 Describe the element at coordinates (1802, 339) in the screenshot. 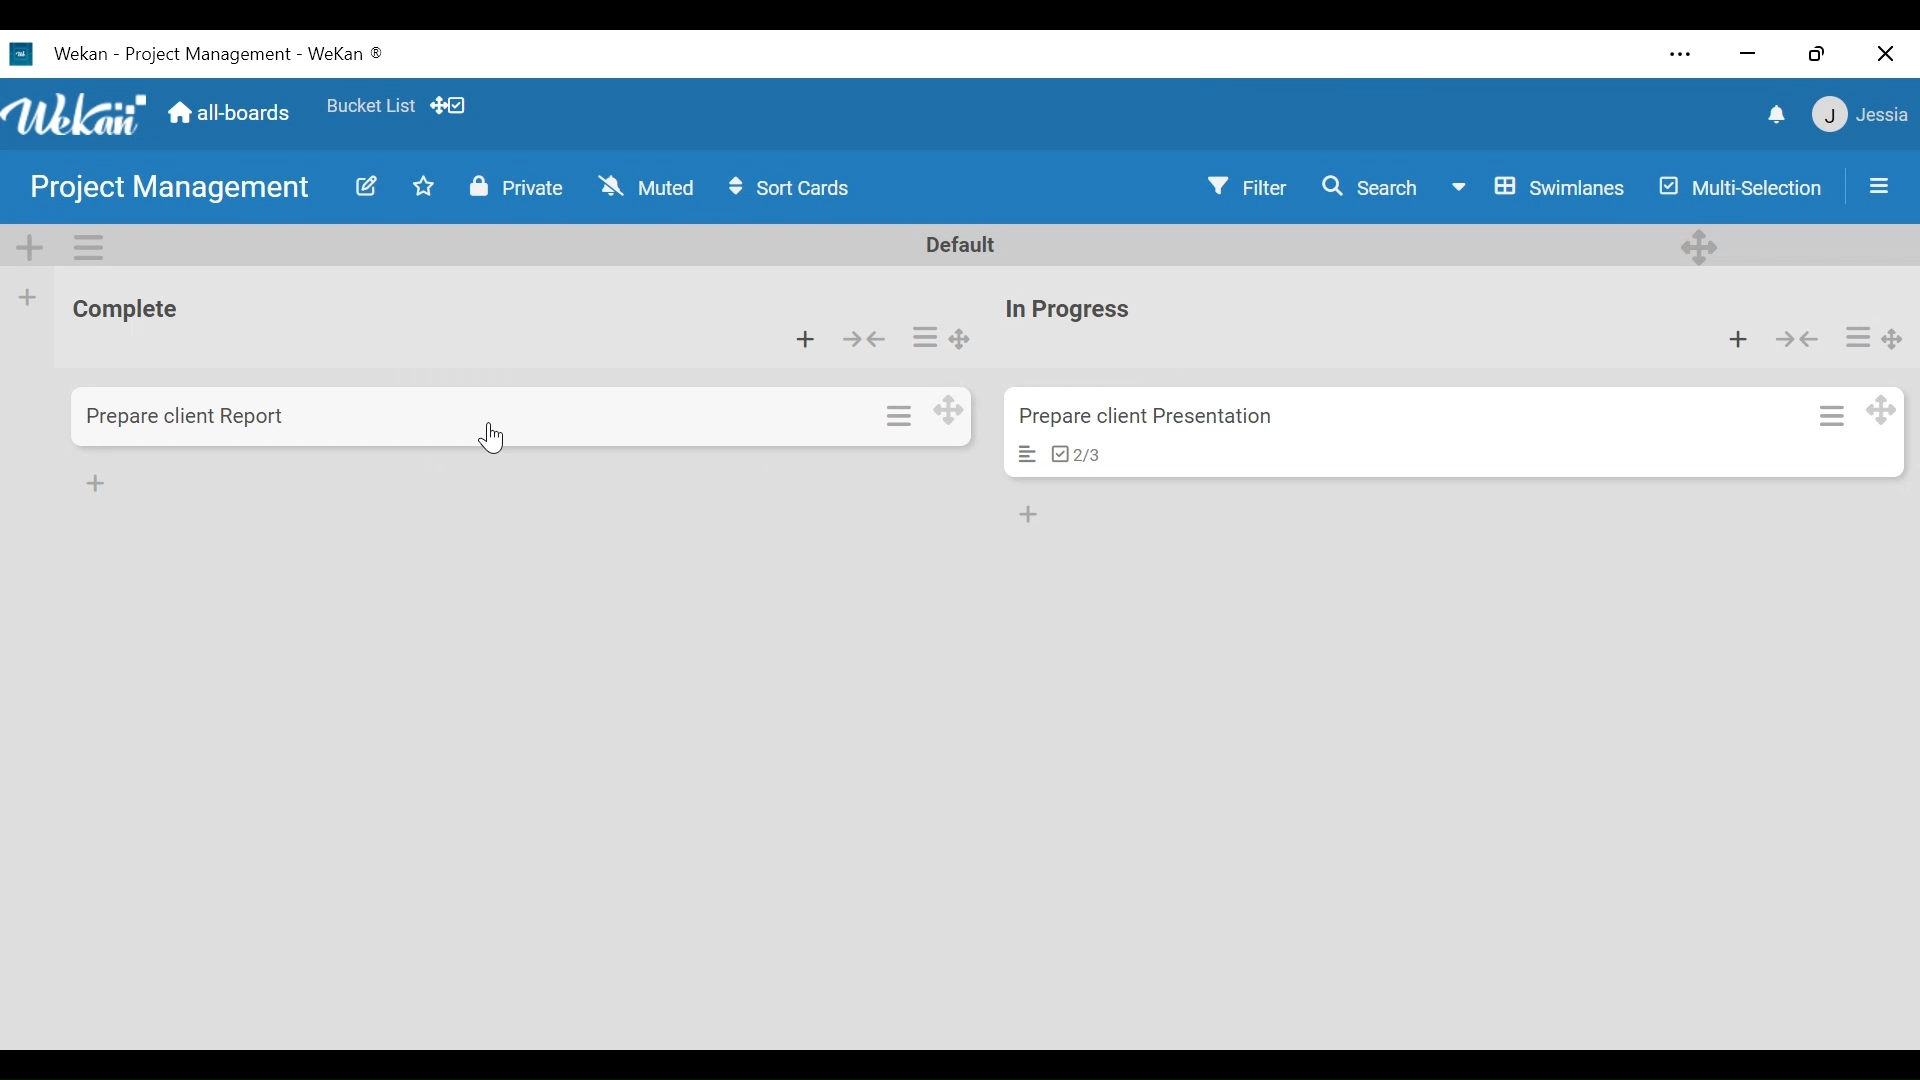

I see `Collapse` at that location.